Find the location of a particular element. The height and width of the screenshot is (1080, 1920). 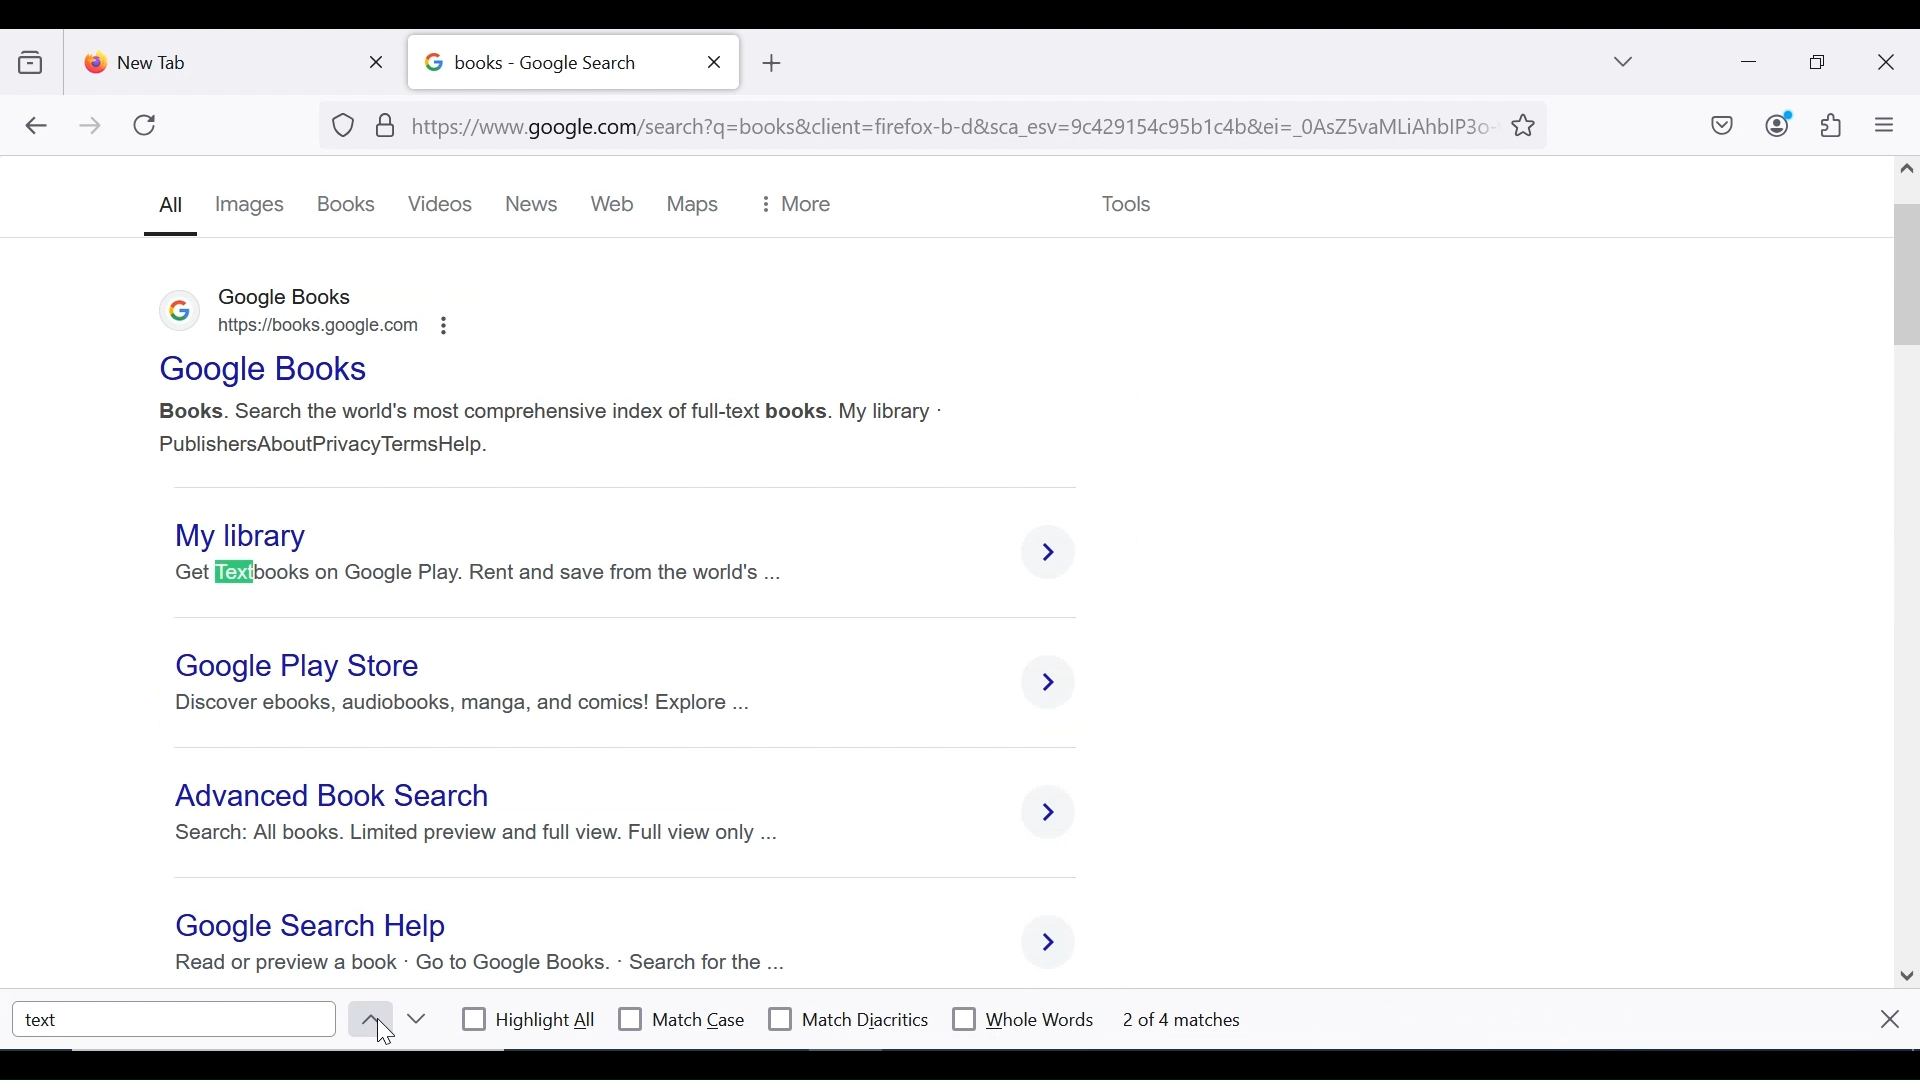

Google Books is located at coordinates (260, 369).